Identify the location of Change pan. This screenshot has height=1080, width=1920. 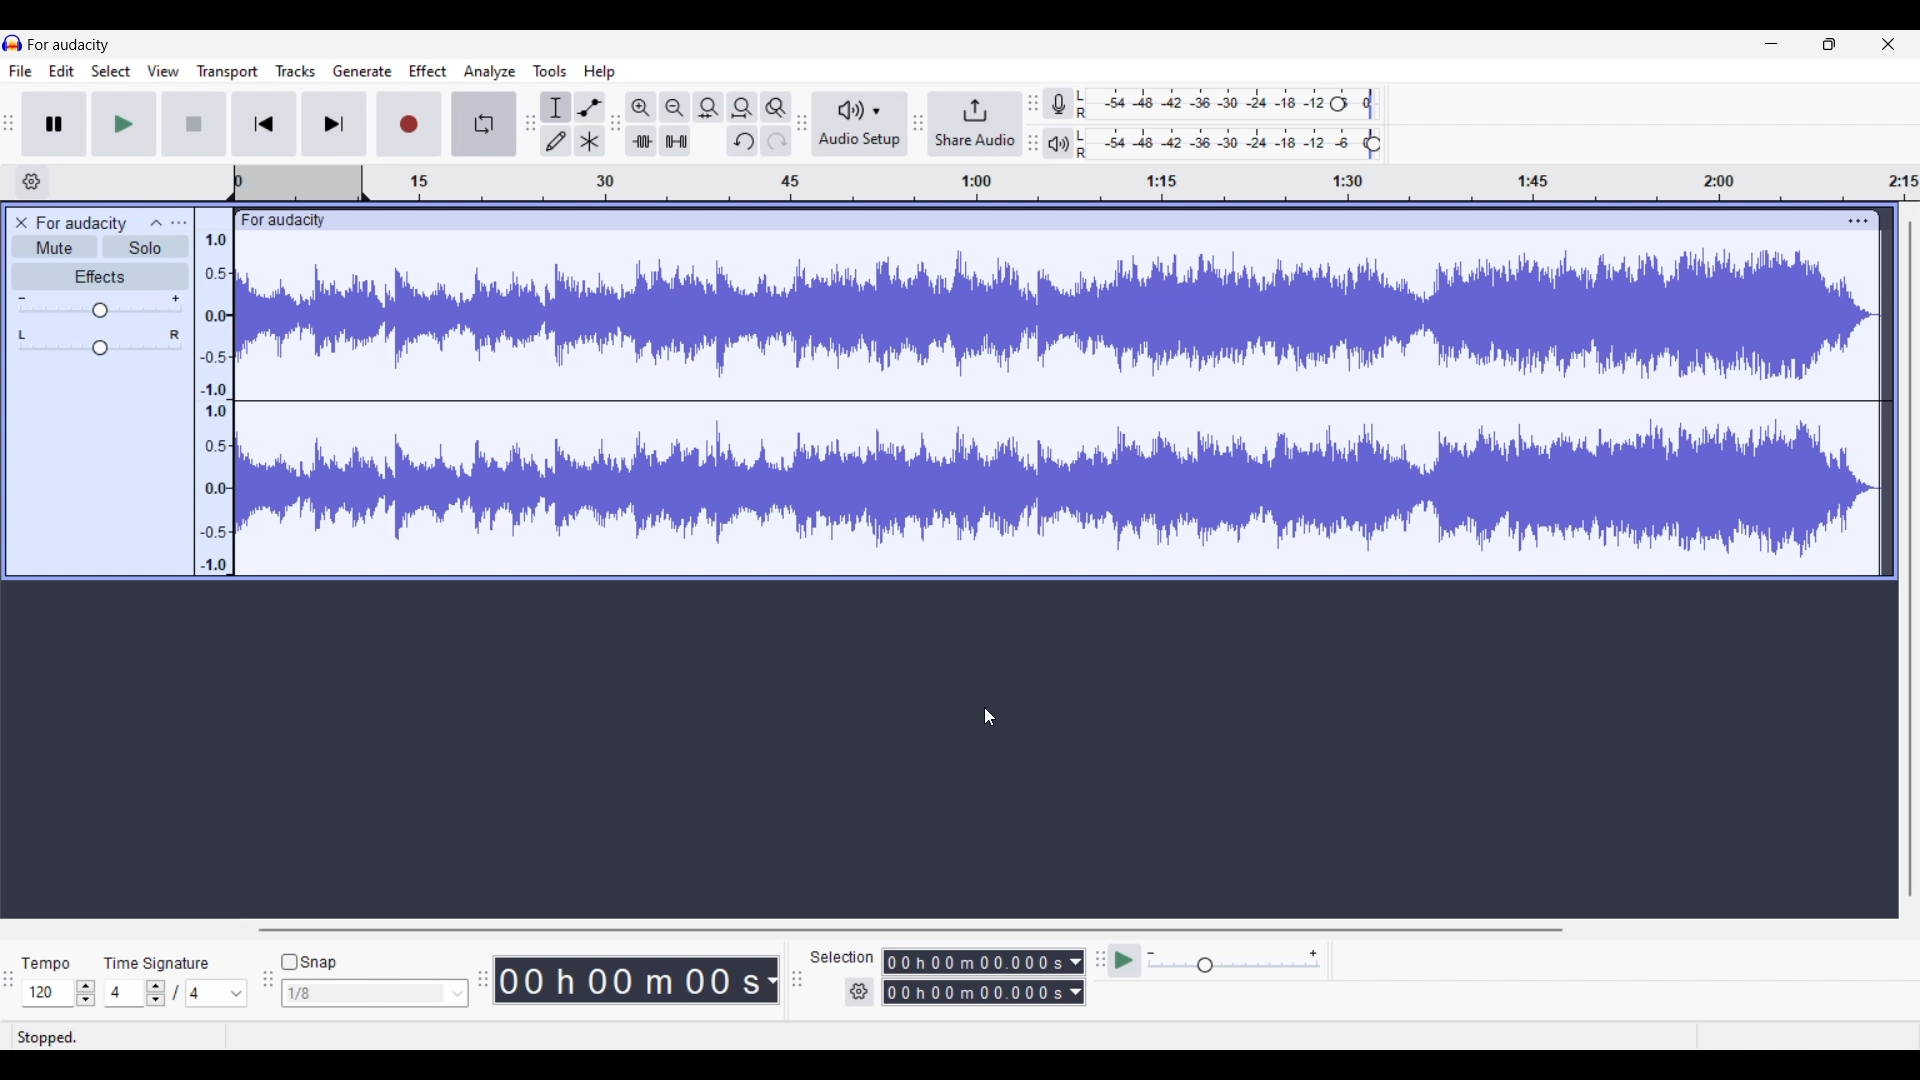
(99, 349).